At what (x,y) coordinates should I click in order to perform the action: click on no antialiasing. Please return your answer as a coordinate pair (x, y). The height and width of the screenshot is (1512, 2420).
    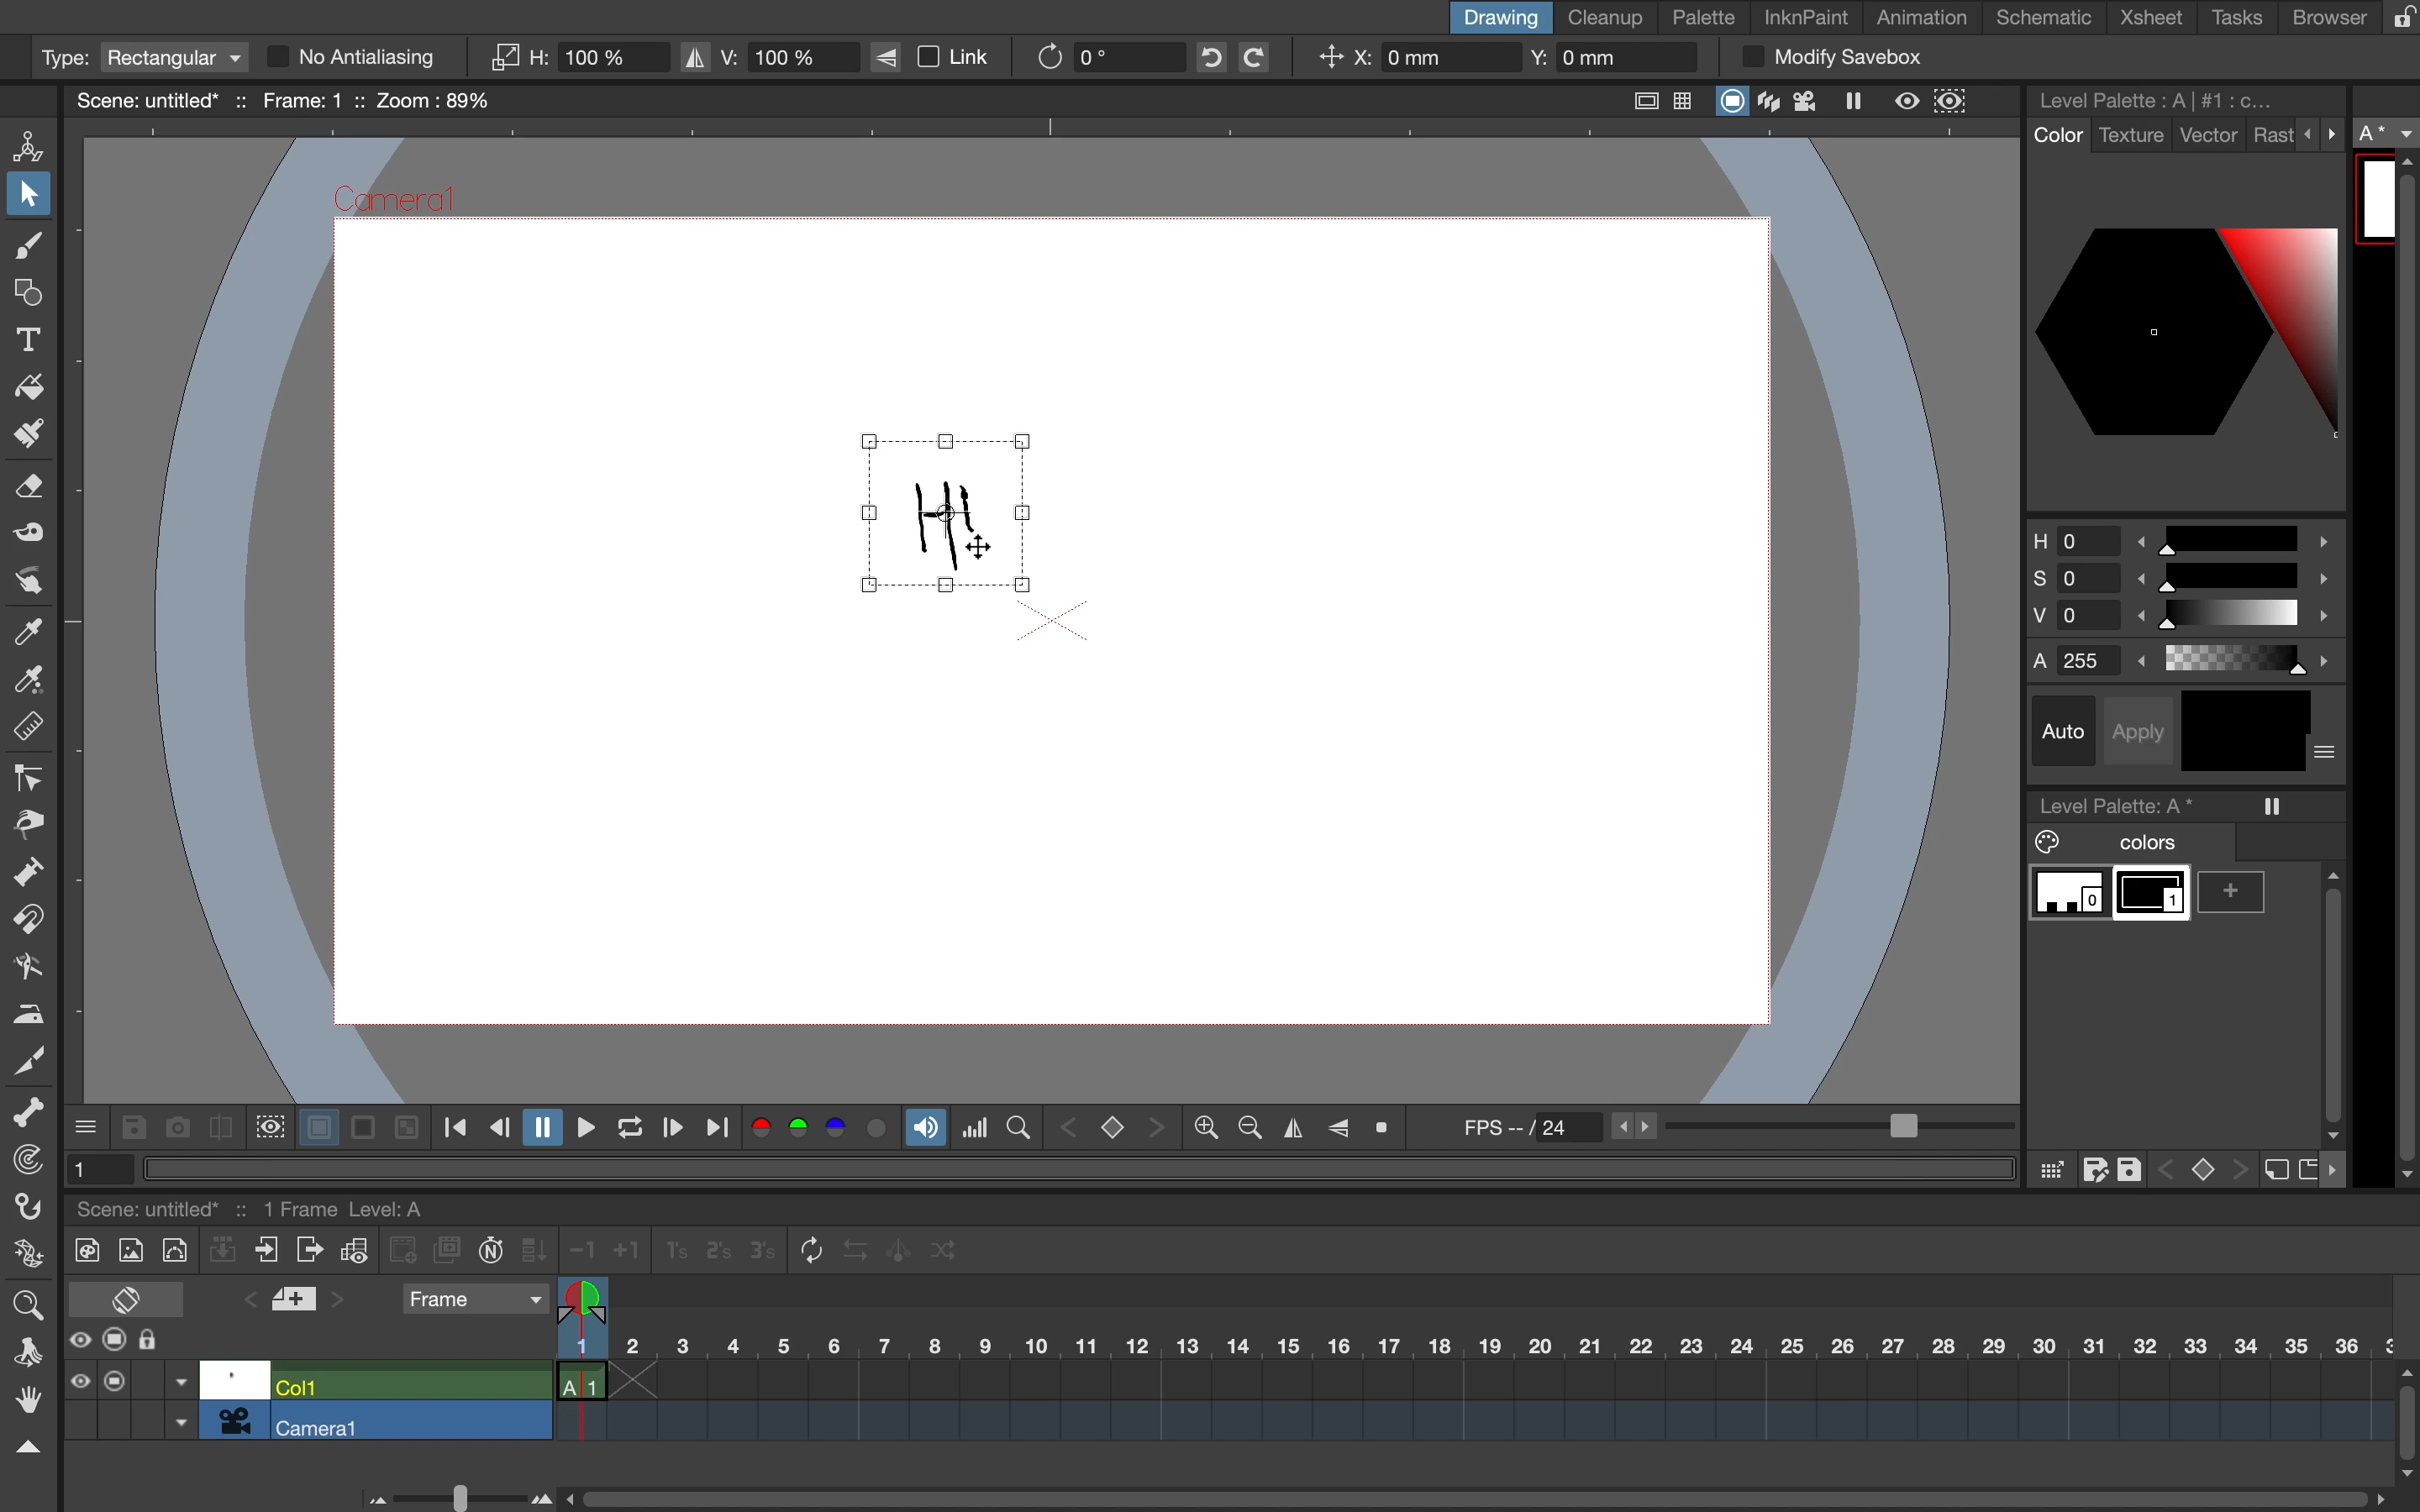
    Looking at the image, I should click on (370, 57).